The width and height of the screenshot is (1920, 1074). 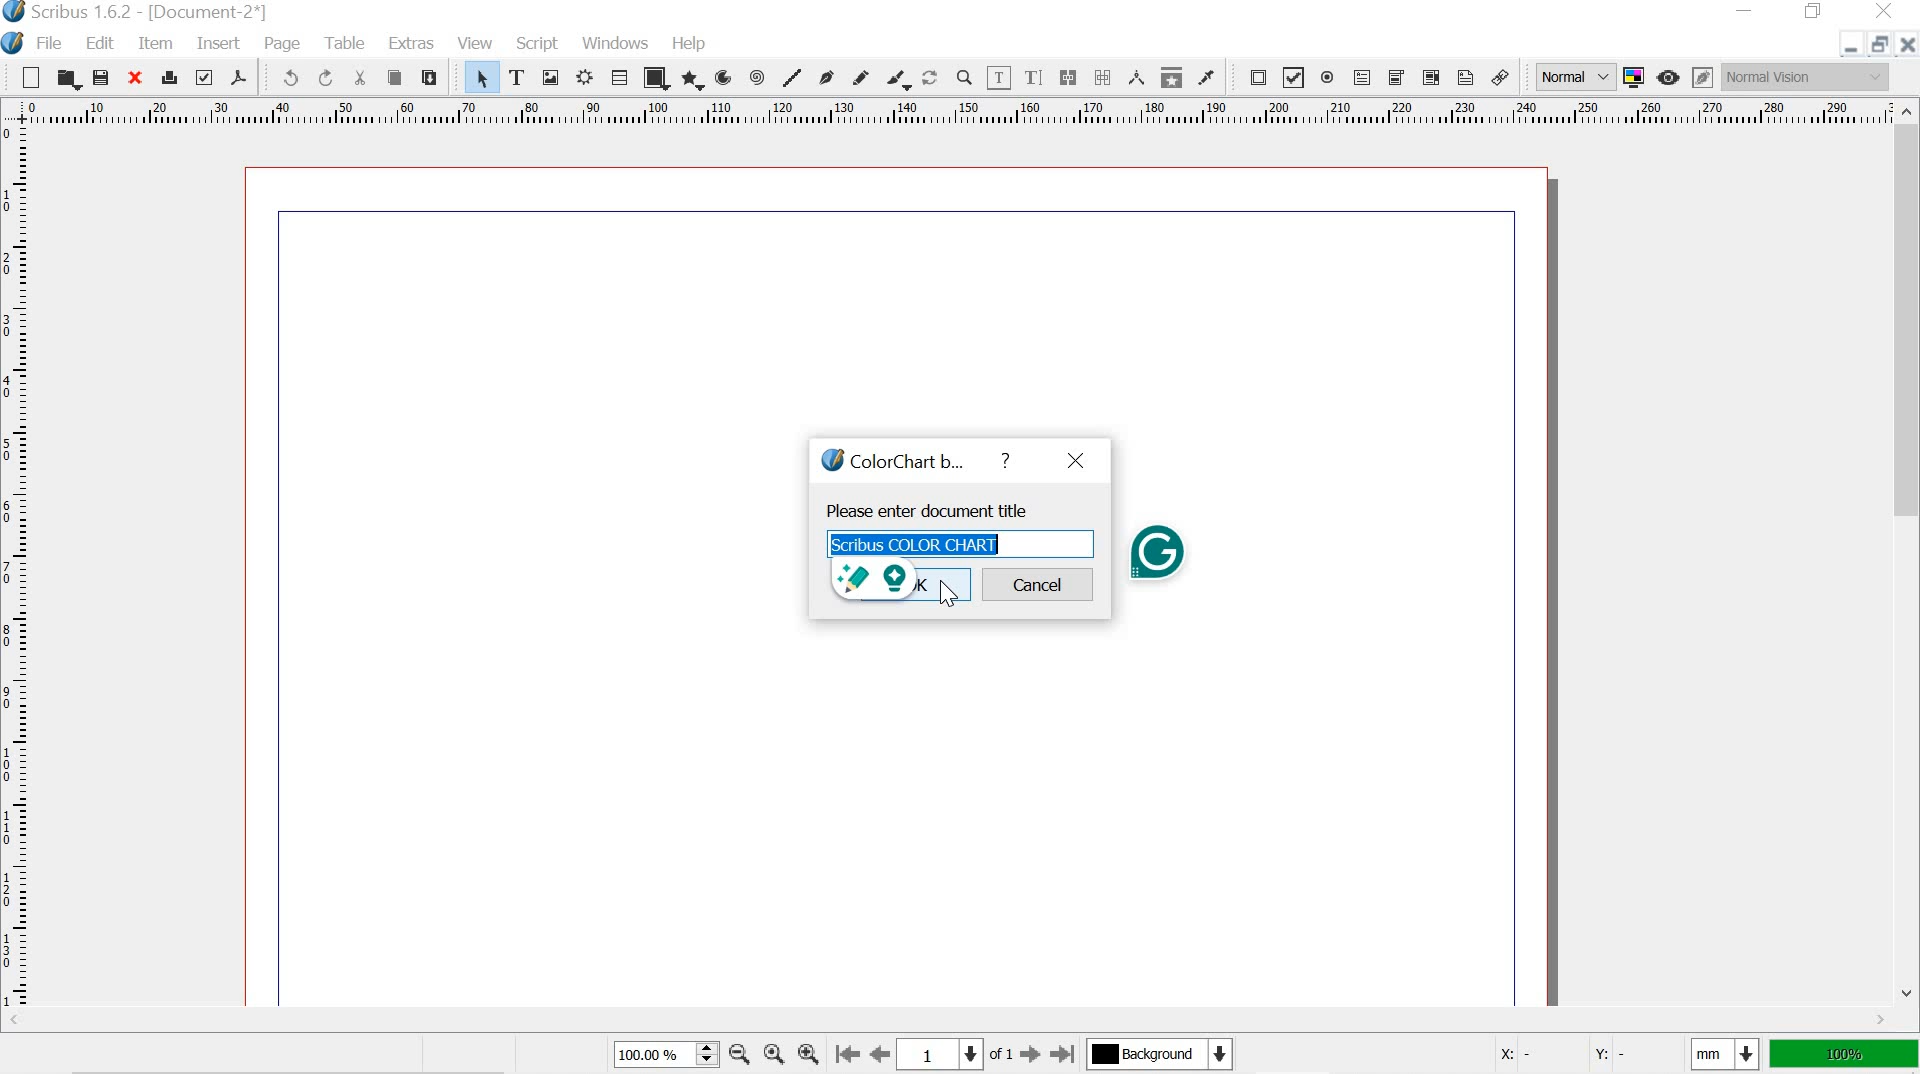 I want to click on scrollbar, so click(x=942, y=1021).